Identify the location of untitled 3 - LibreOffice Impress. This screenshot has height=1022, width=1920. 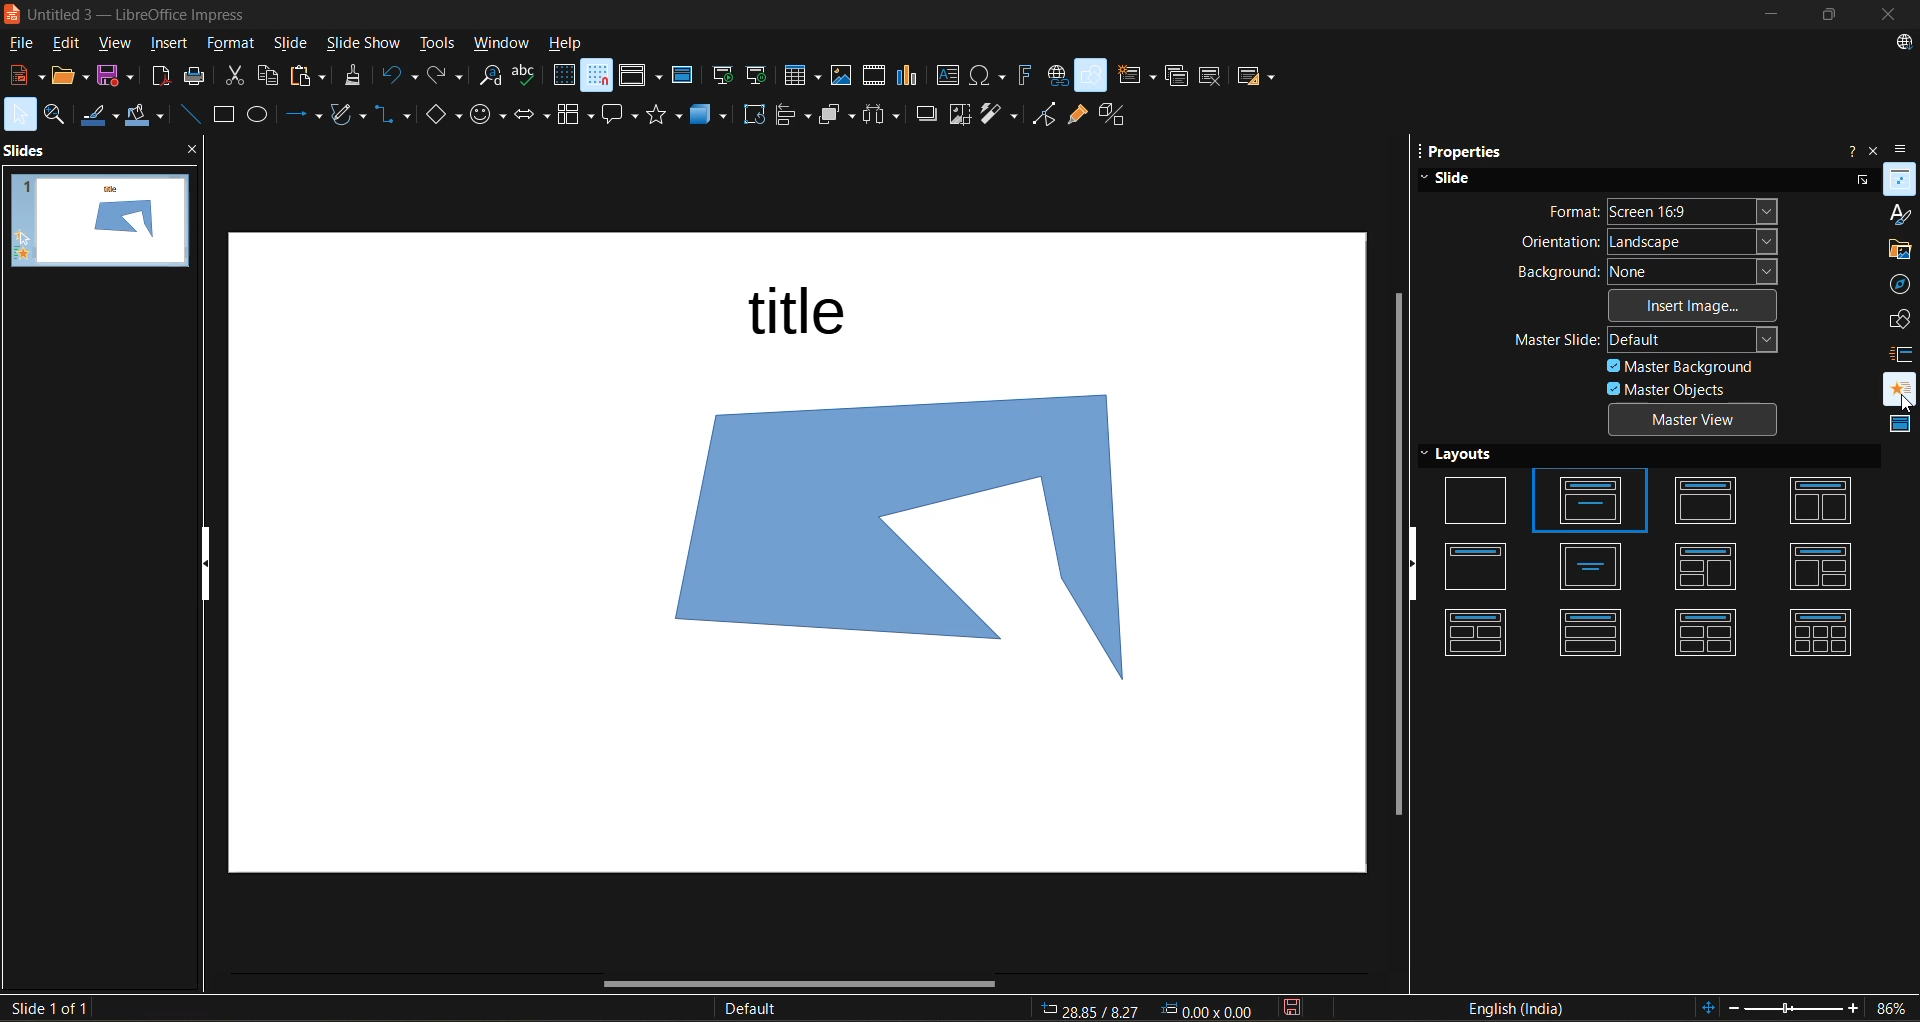
(158, 12).